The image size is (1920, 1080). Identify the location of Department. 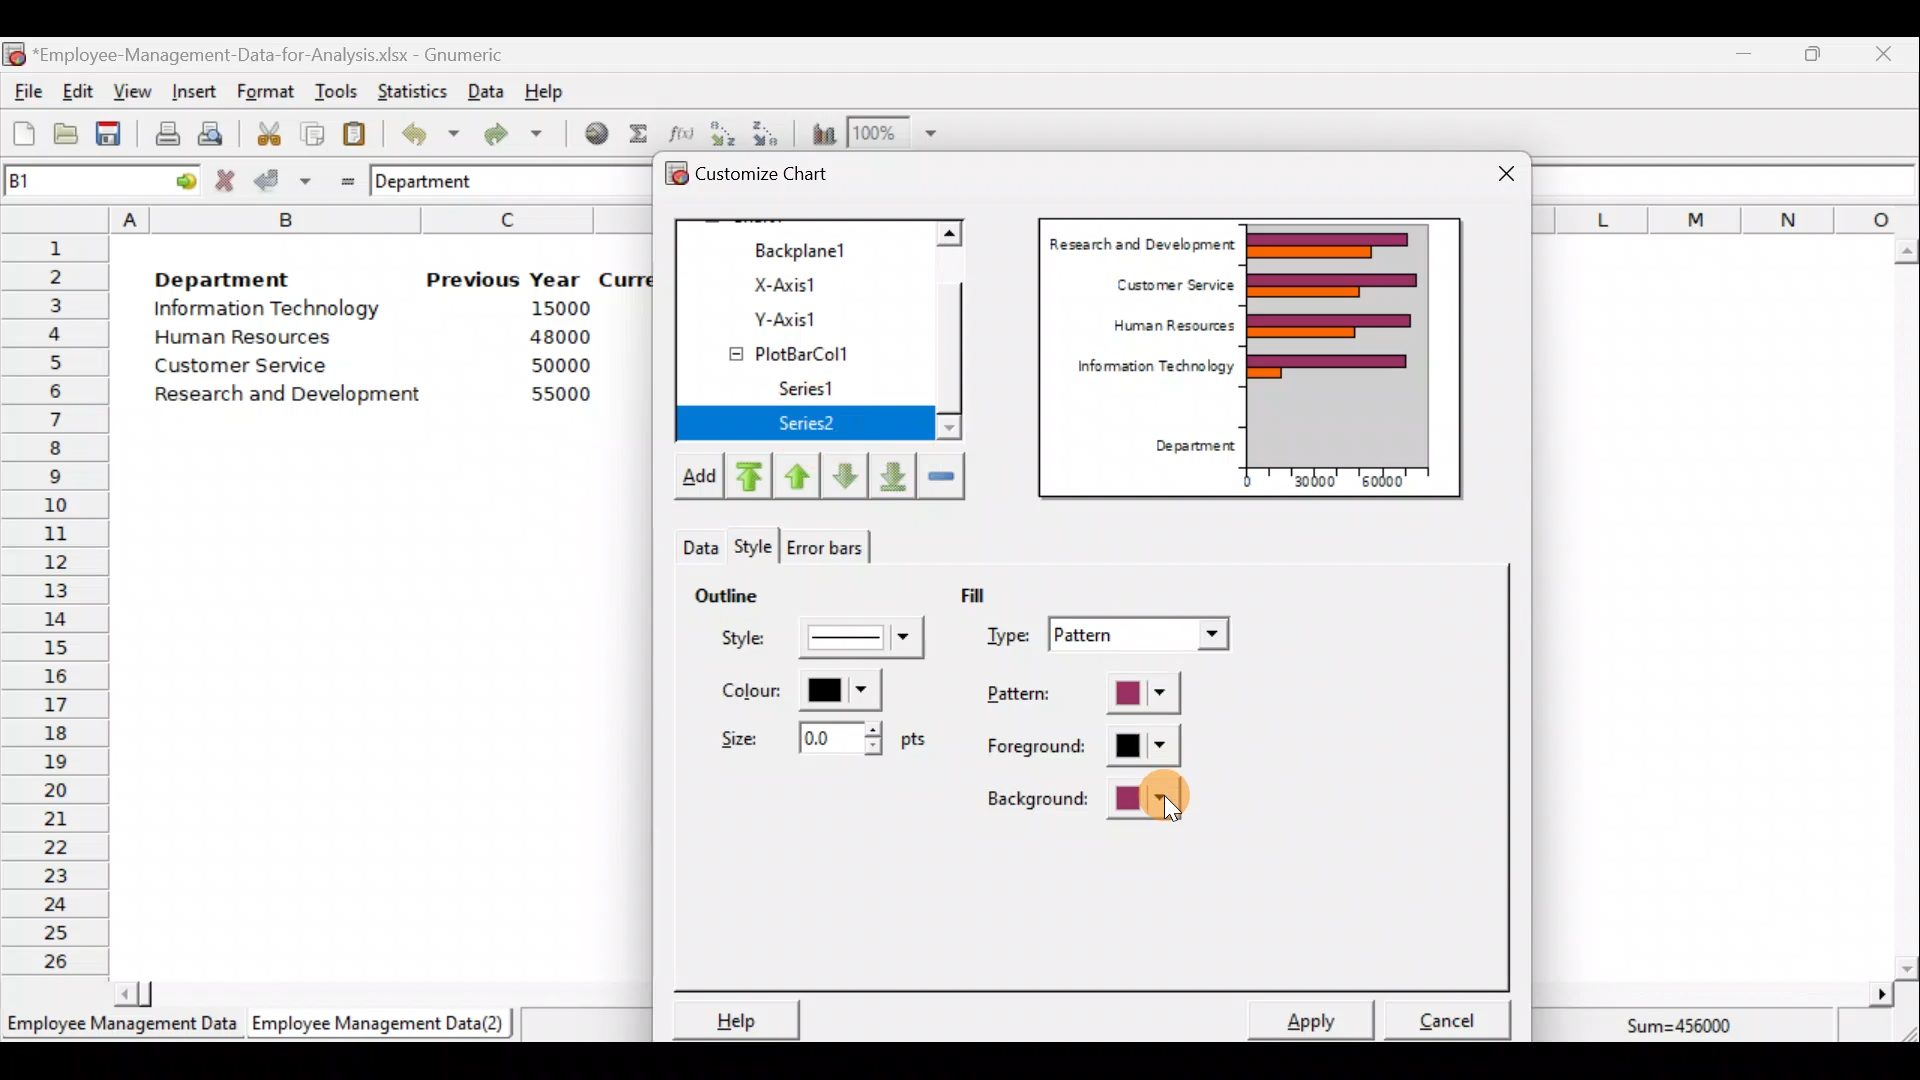
(222, 274).